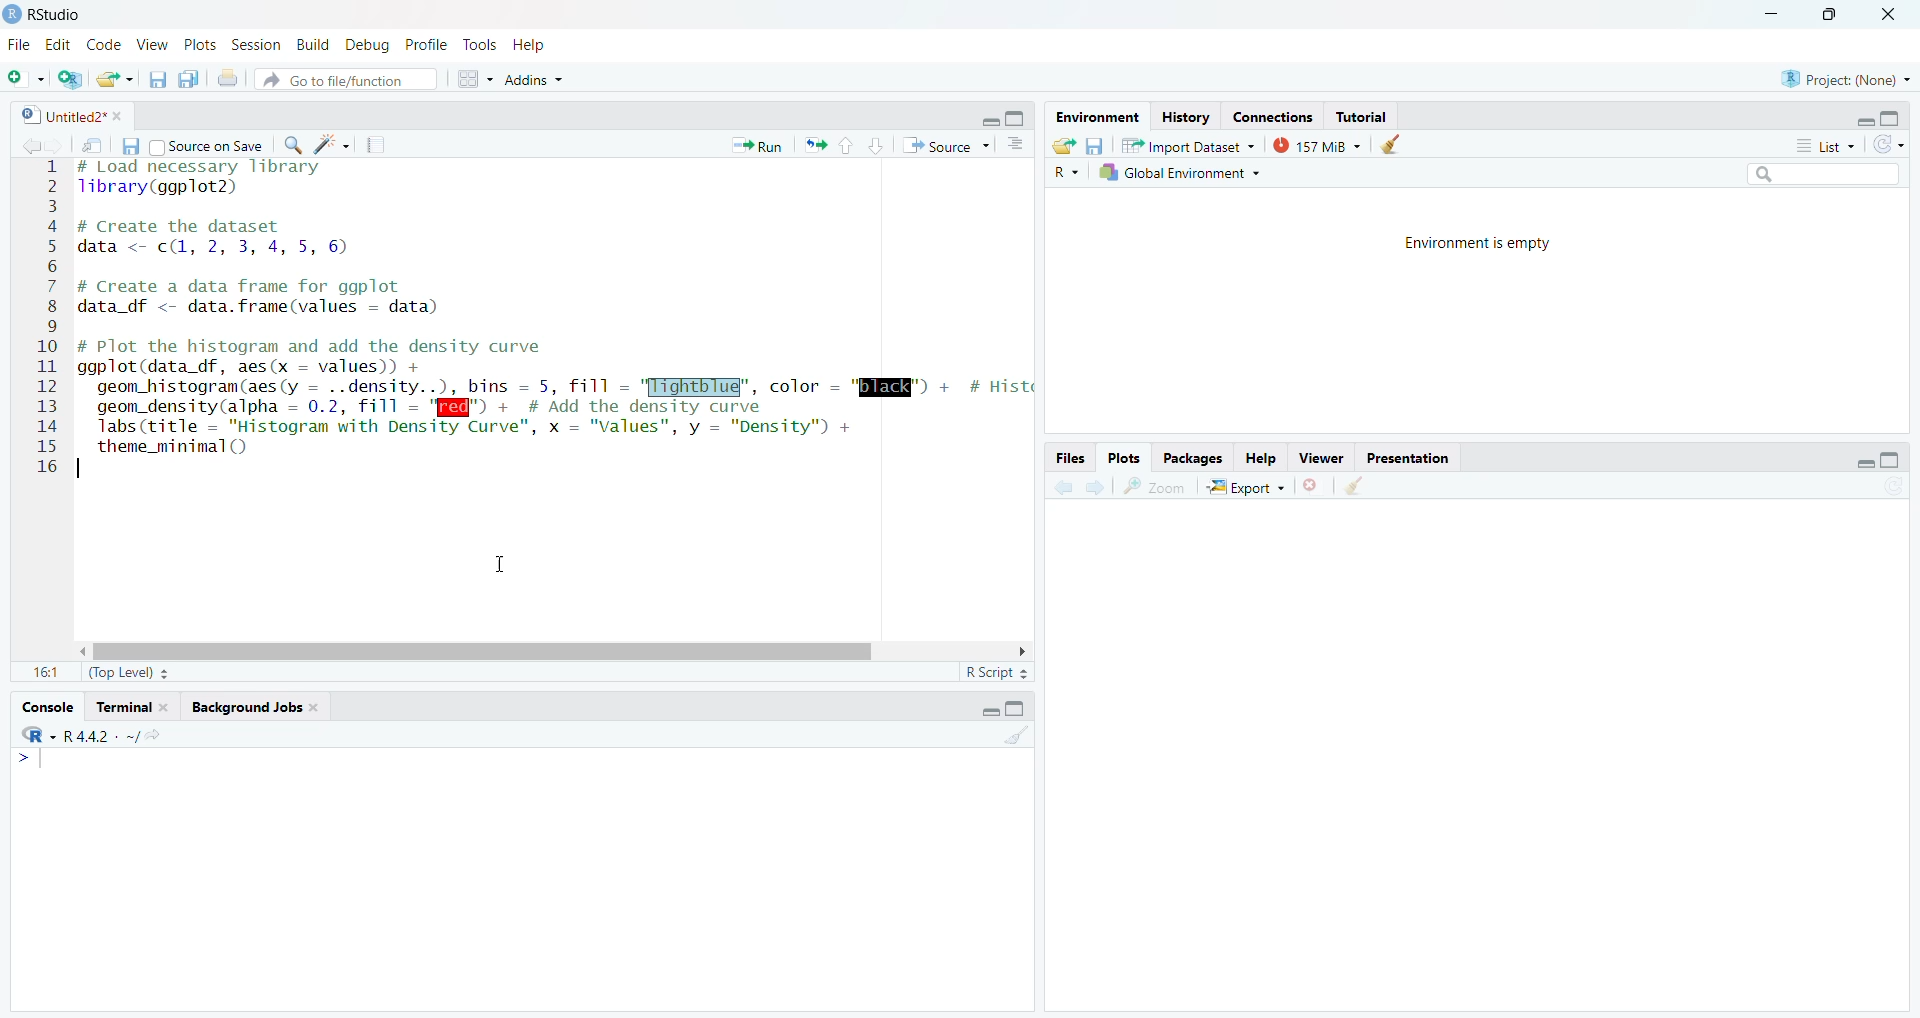 This screenshot has height=1018, width=1920. I want to click on save current document, so click(130, 143).